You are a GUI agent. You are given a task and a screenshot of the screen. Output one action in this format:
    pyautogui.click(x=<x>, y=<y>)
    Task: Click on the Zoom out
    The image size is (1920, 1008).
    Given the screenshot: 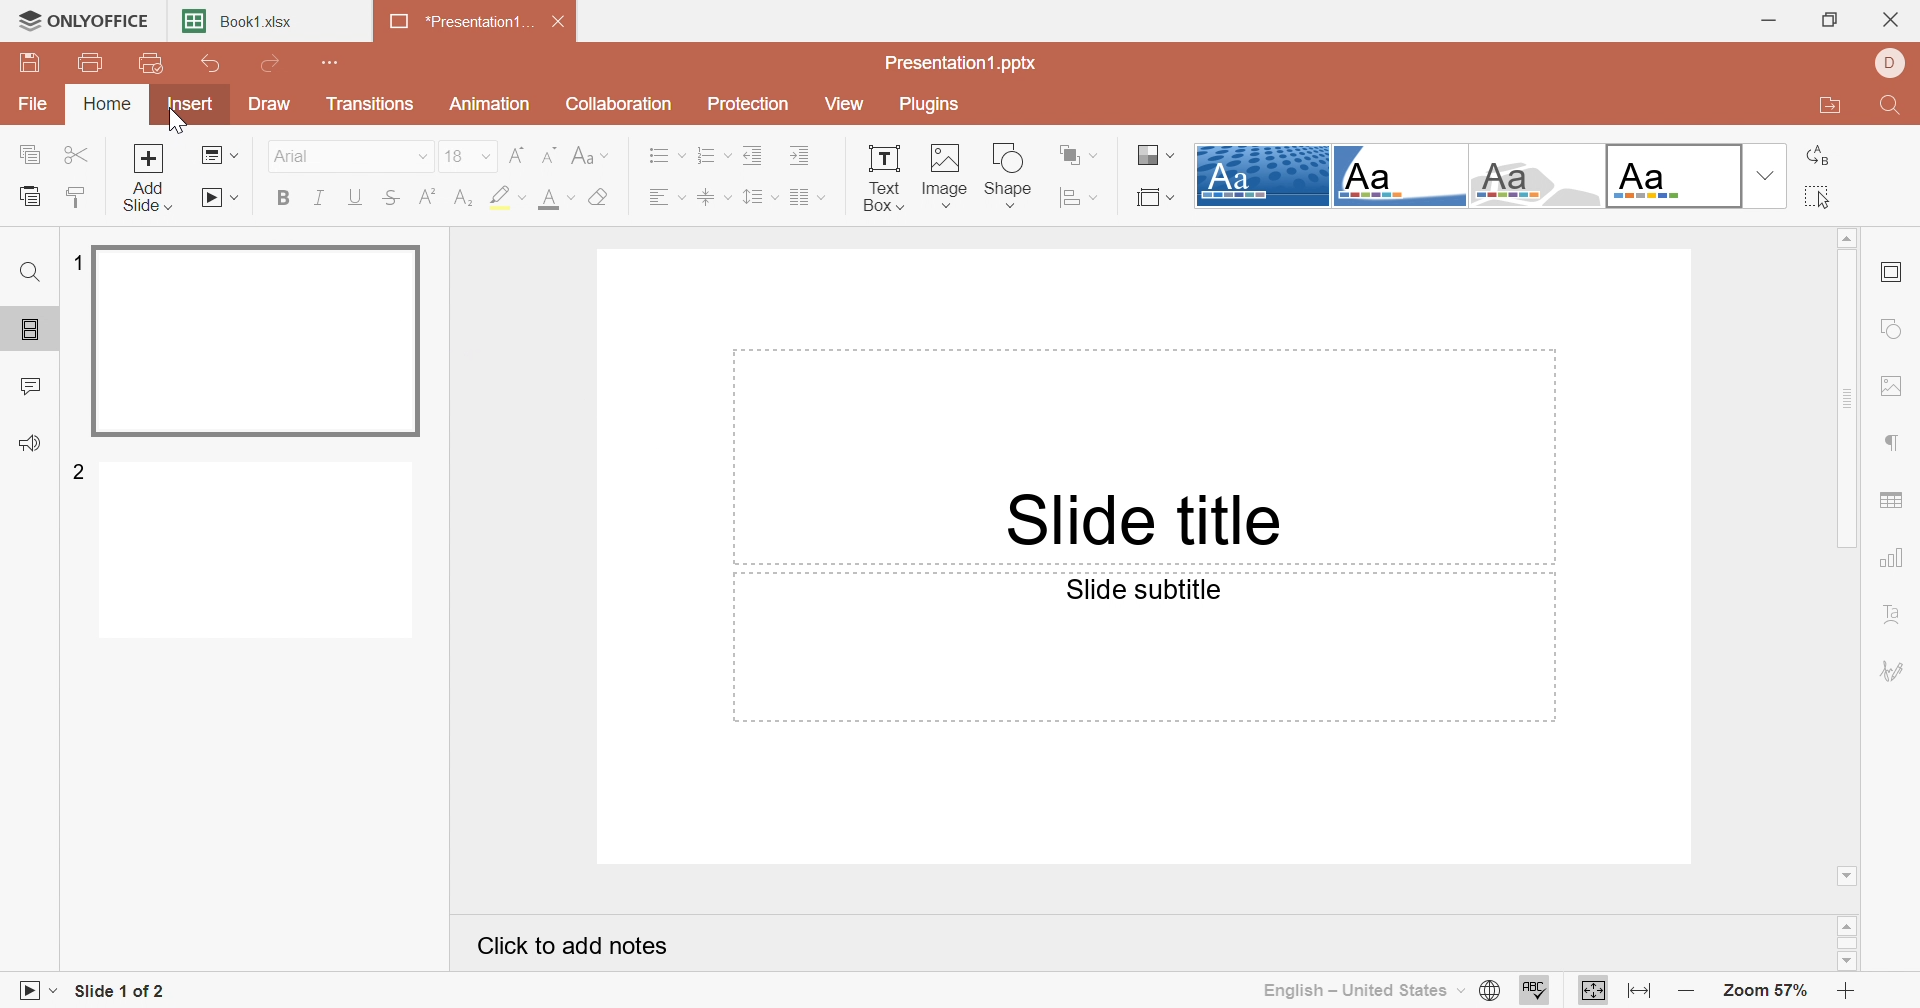 What is the action you would take?
    pyautogui.click(x=1688, y=995)
    